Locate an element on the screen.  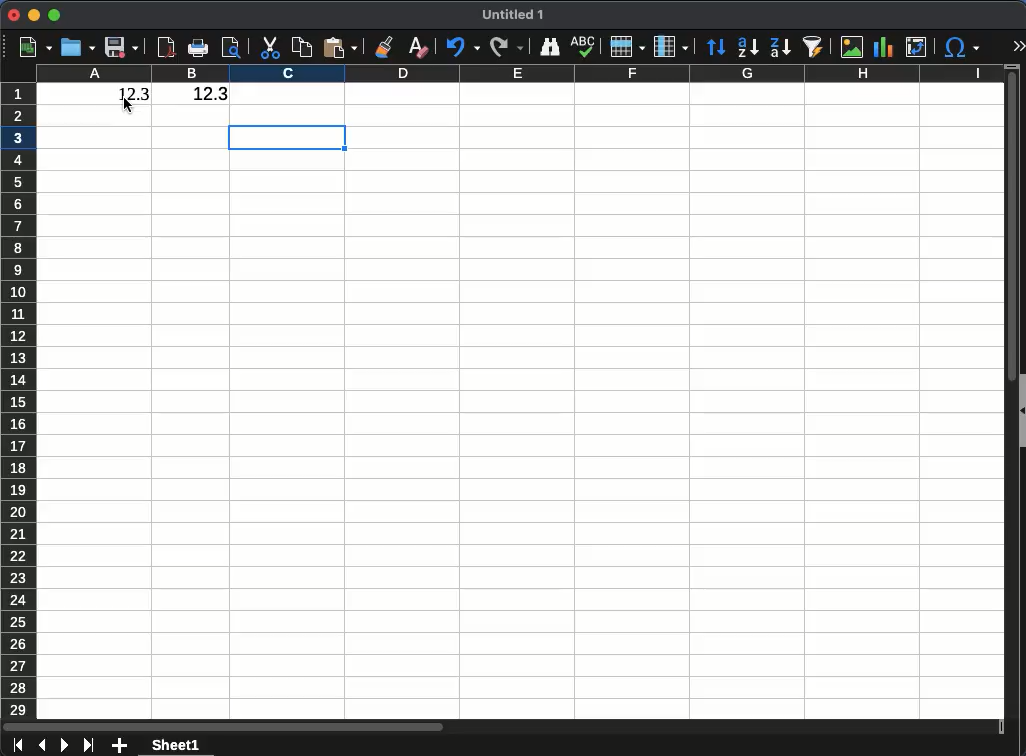
descending is located at coordinates (780, 48).